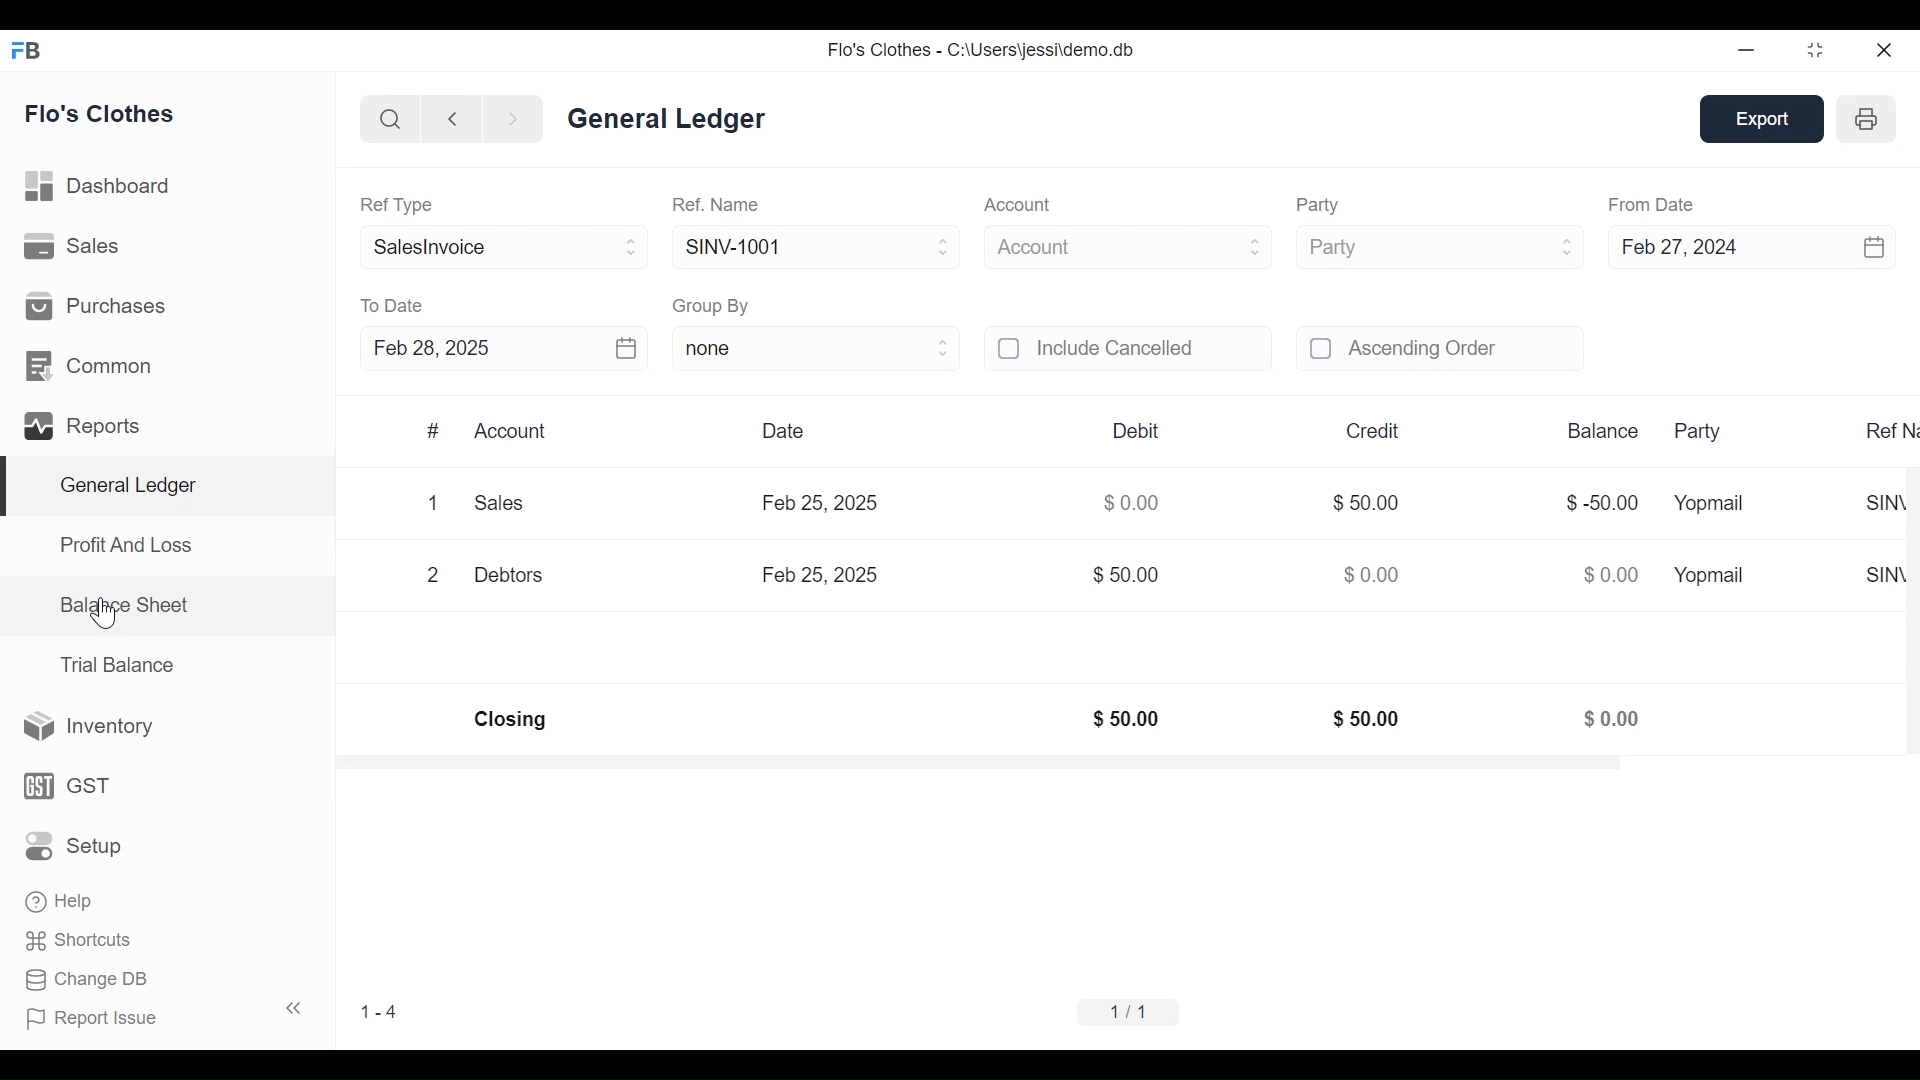  What do you see at coordinates (506, 247) in the screenshot?
I see `SalesInvoice` at bounding box center [506, 247].